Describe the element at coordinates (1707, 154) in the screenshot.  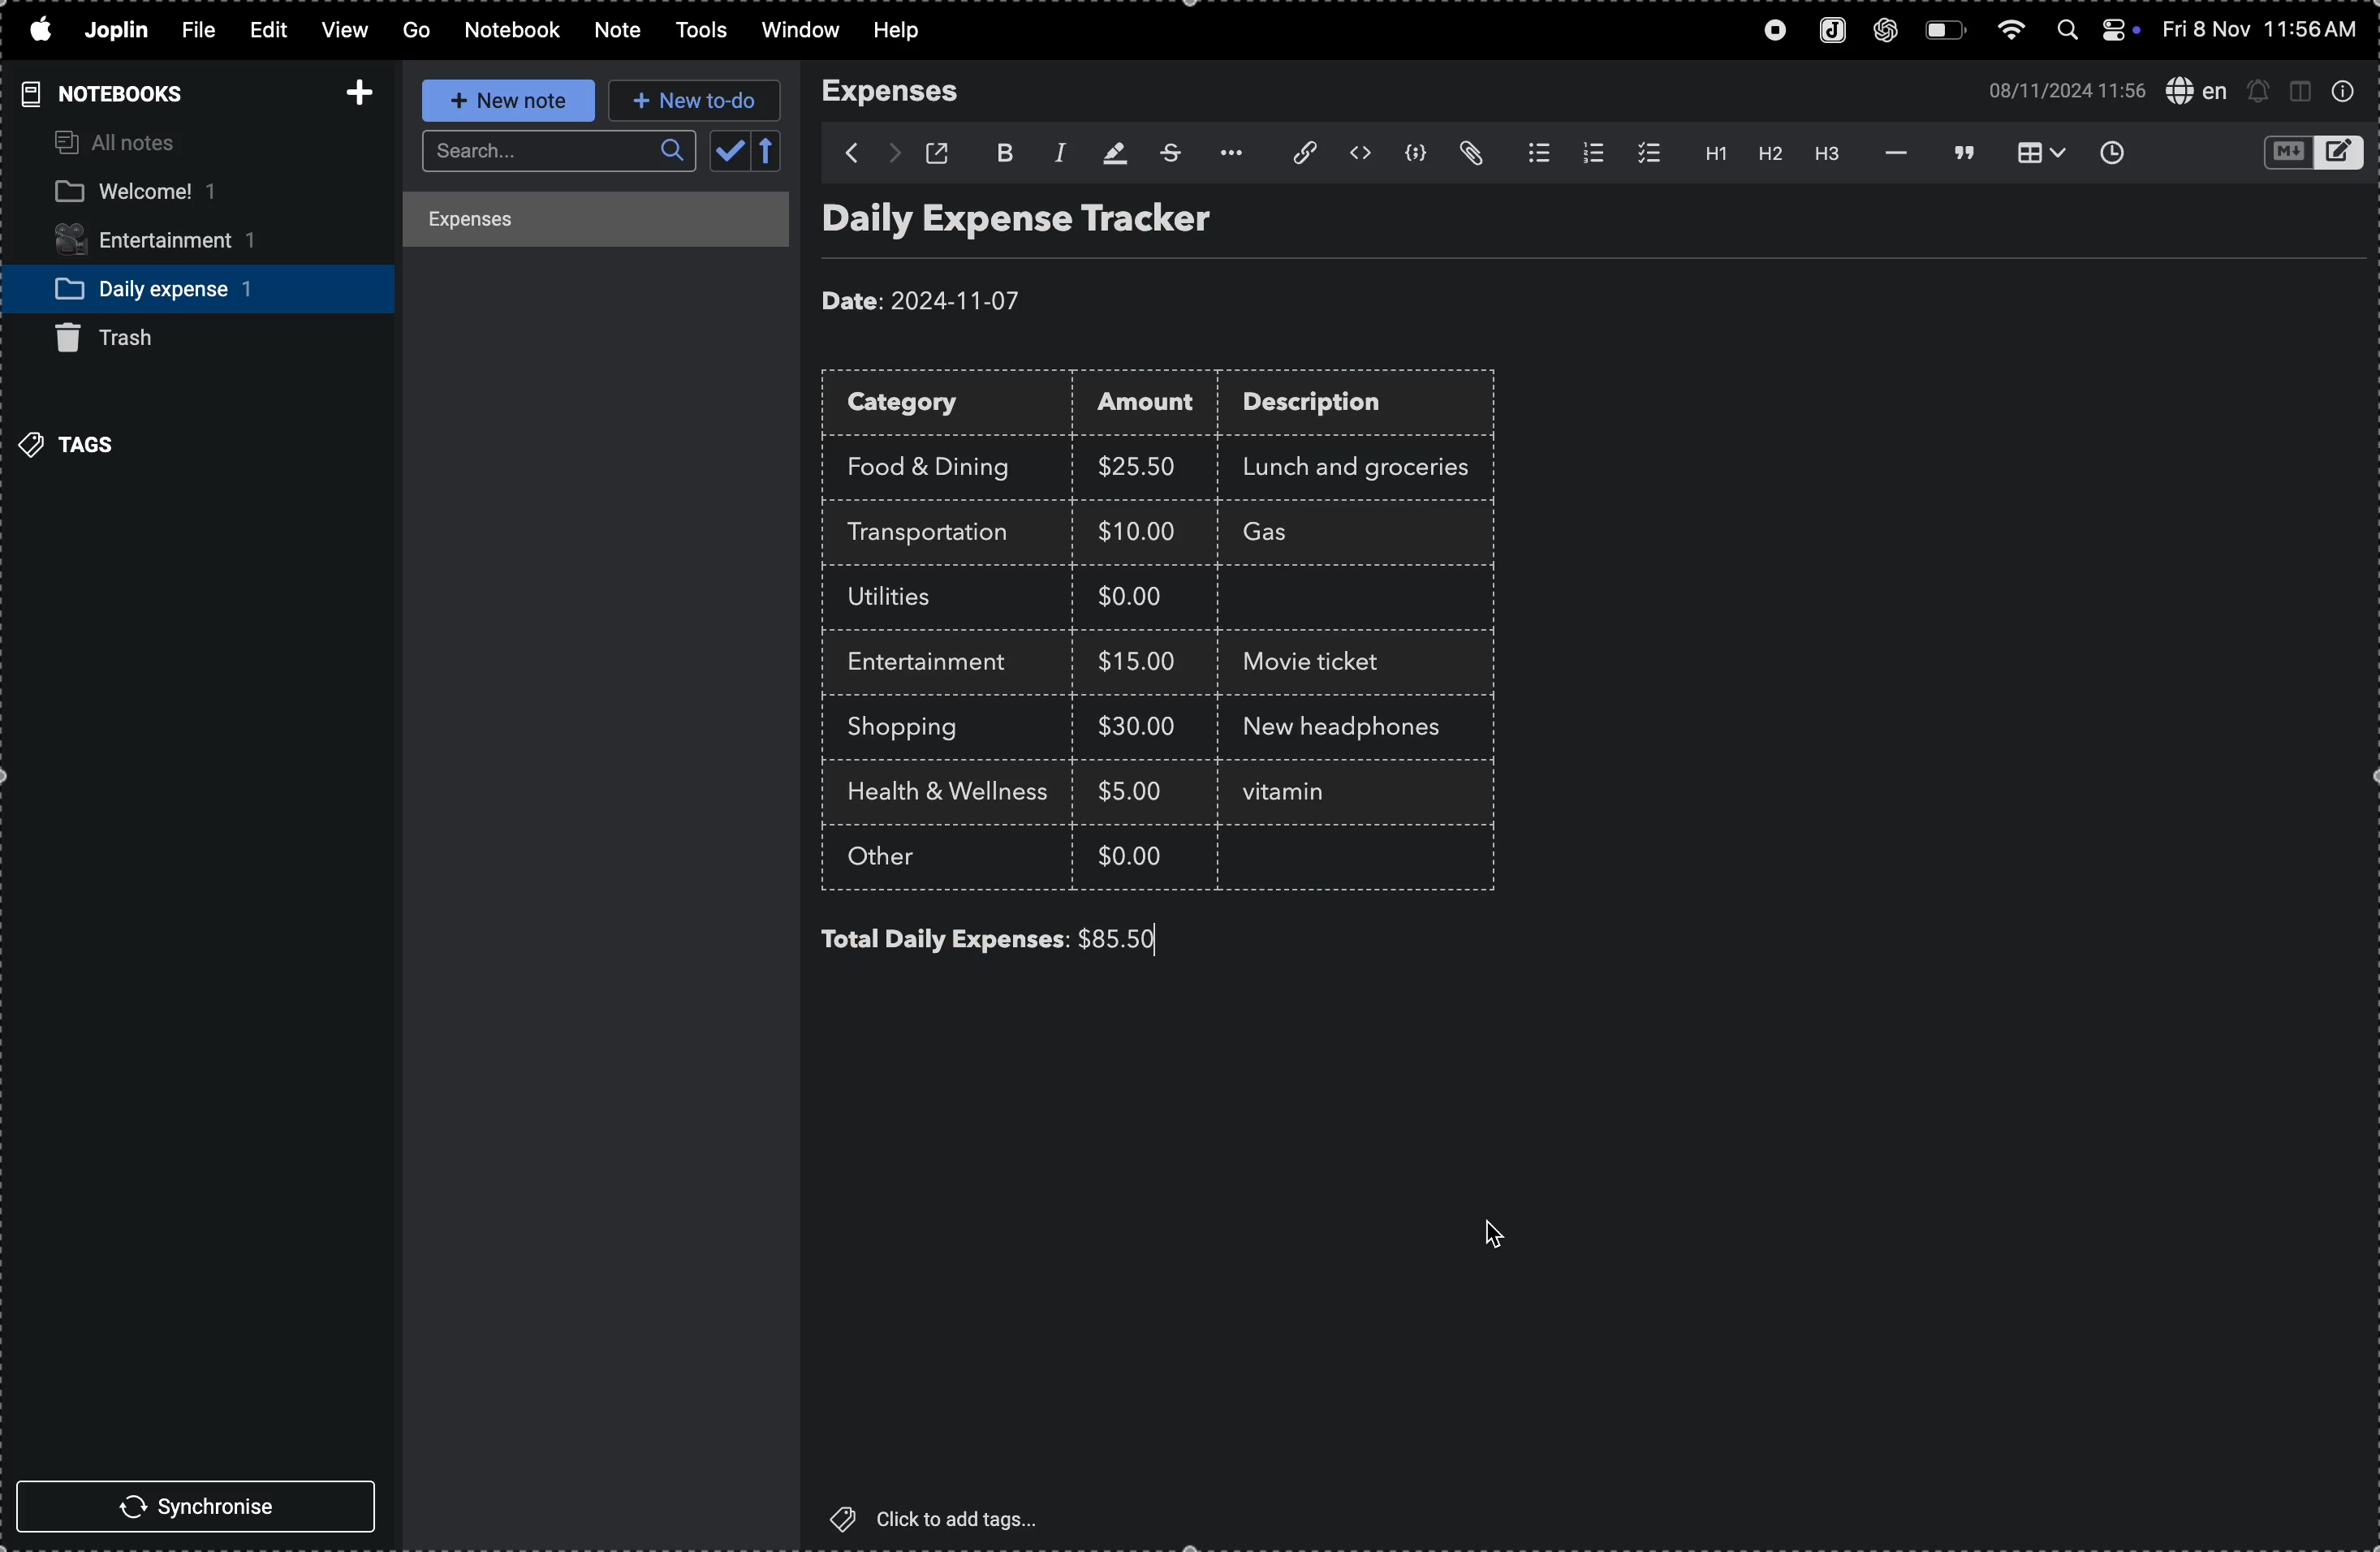
I see `heading 1` at that location.